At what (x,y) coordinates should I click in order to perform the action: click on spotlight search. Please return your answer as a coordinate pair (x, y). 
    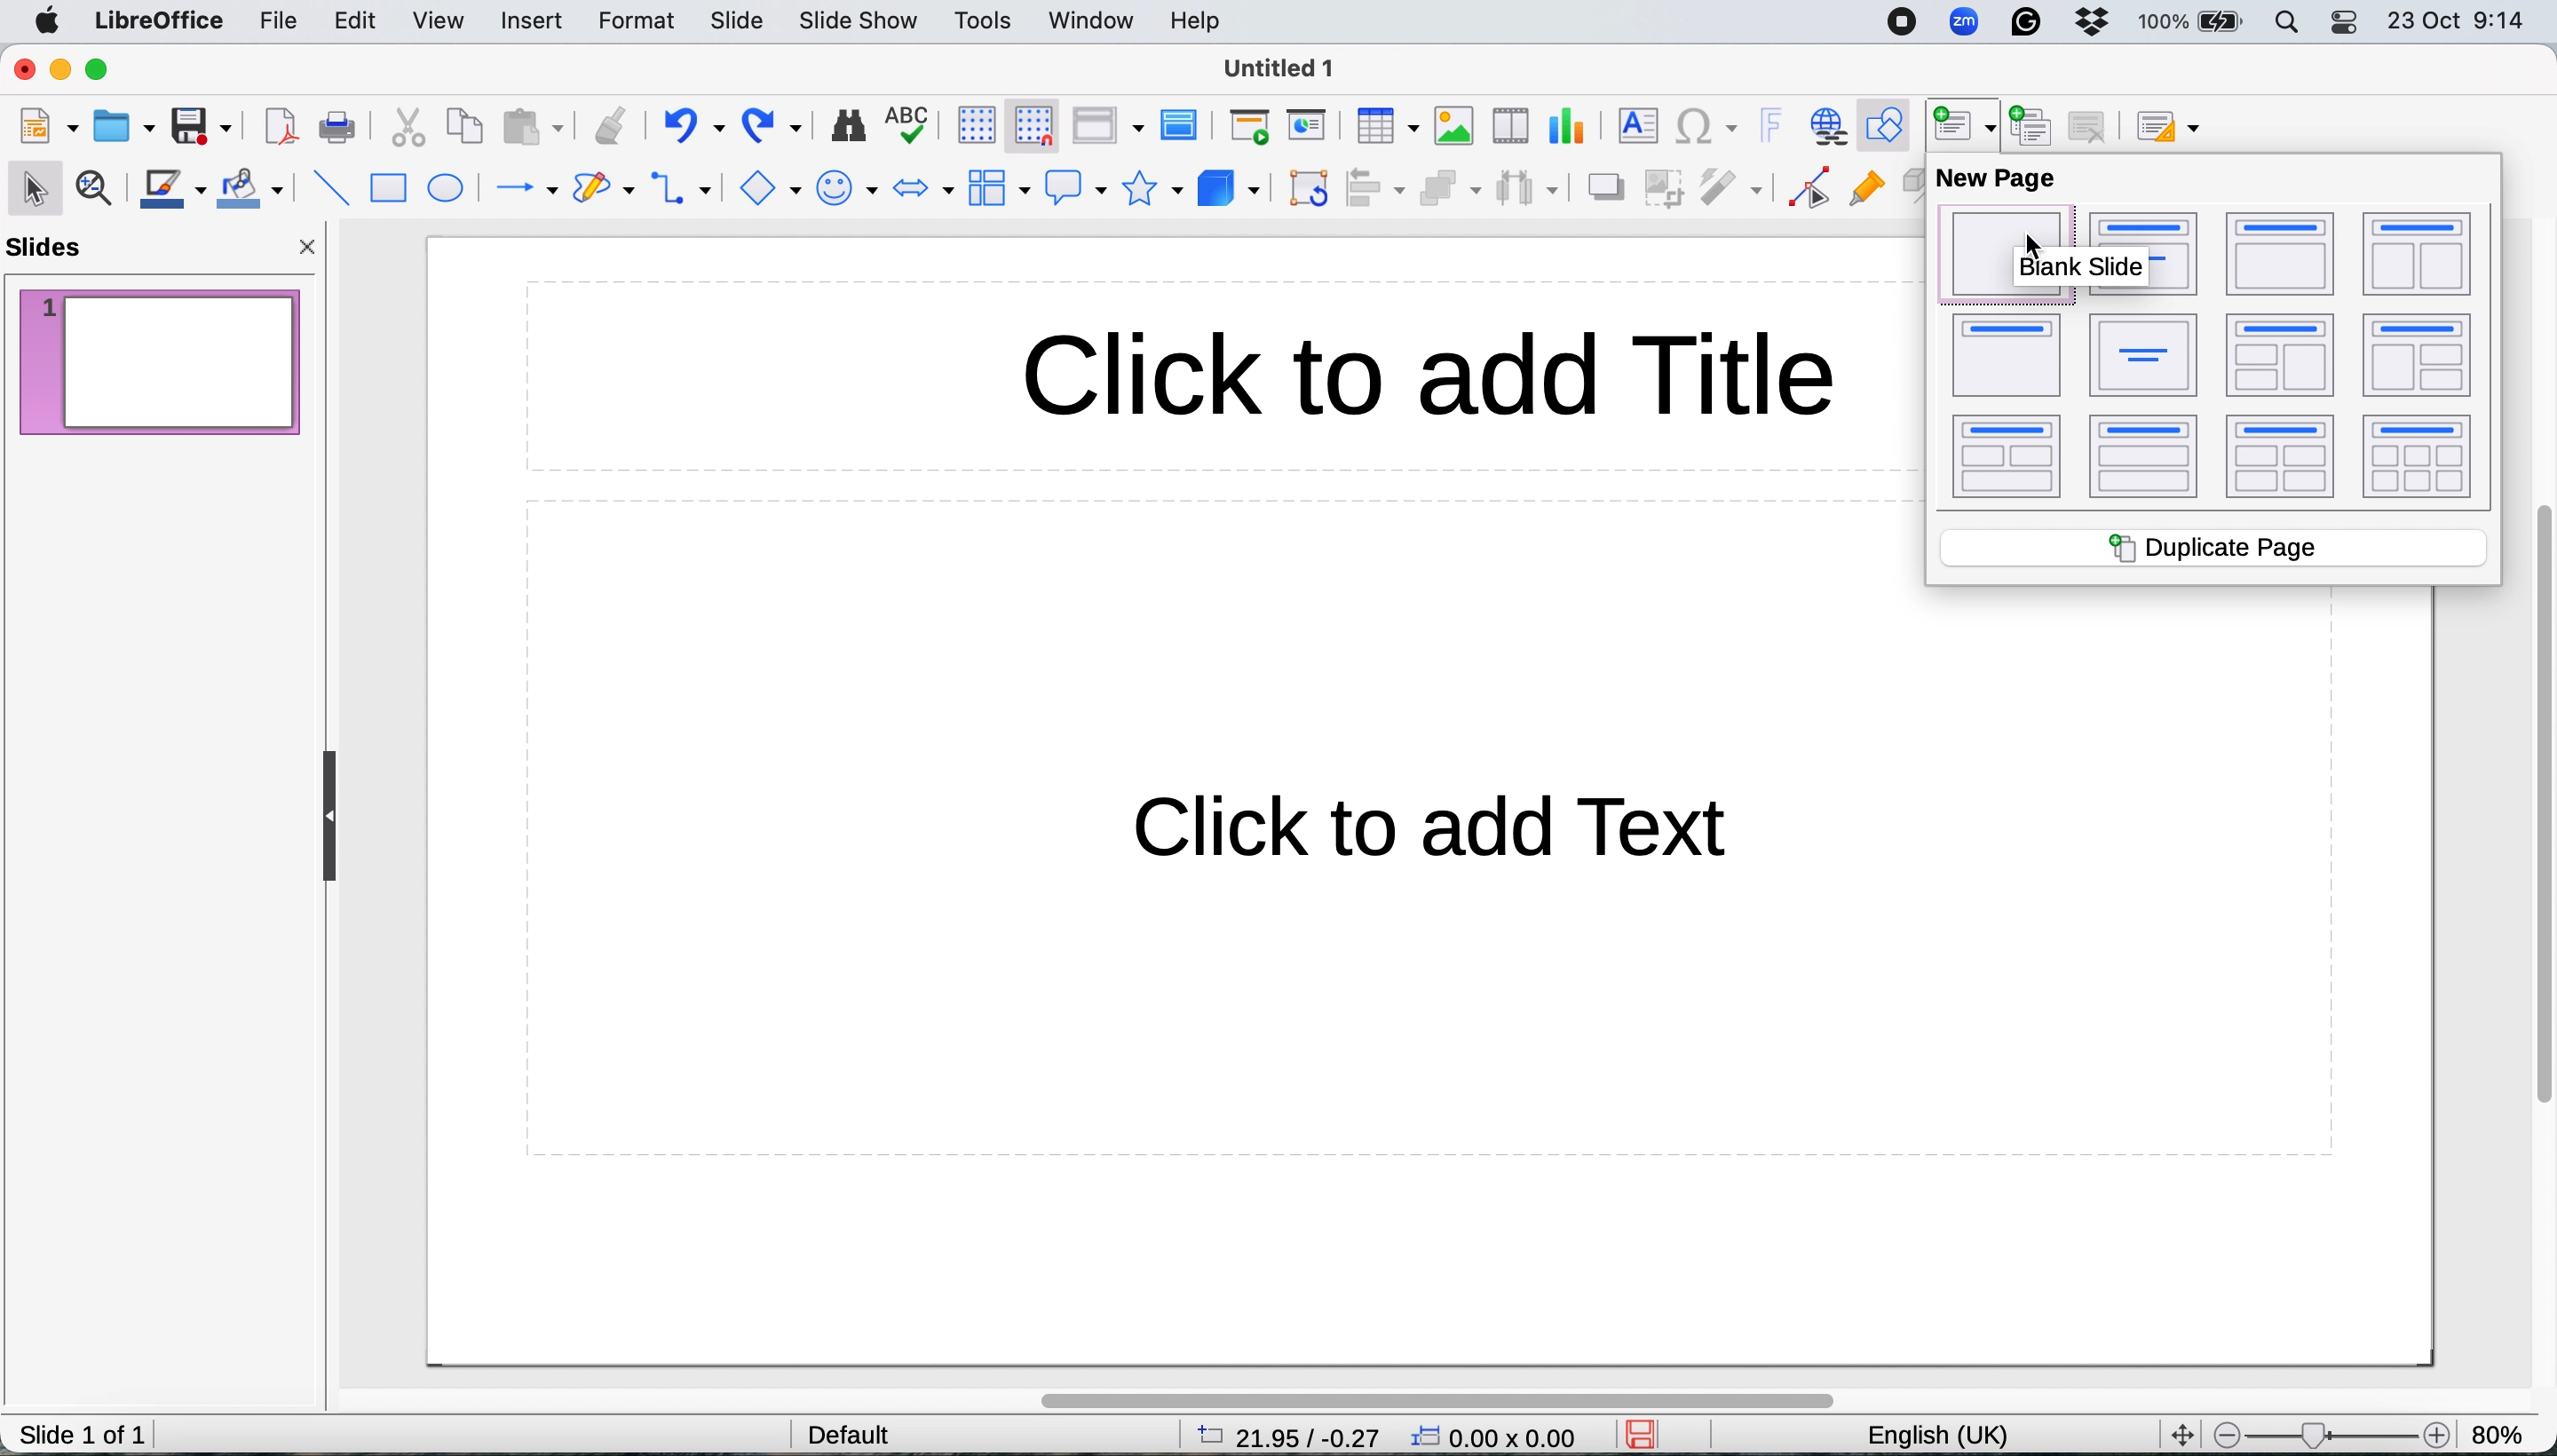
    Looking at the image, I should click on (2291, 22).